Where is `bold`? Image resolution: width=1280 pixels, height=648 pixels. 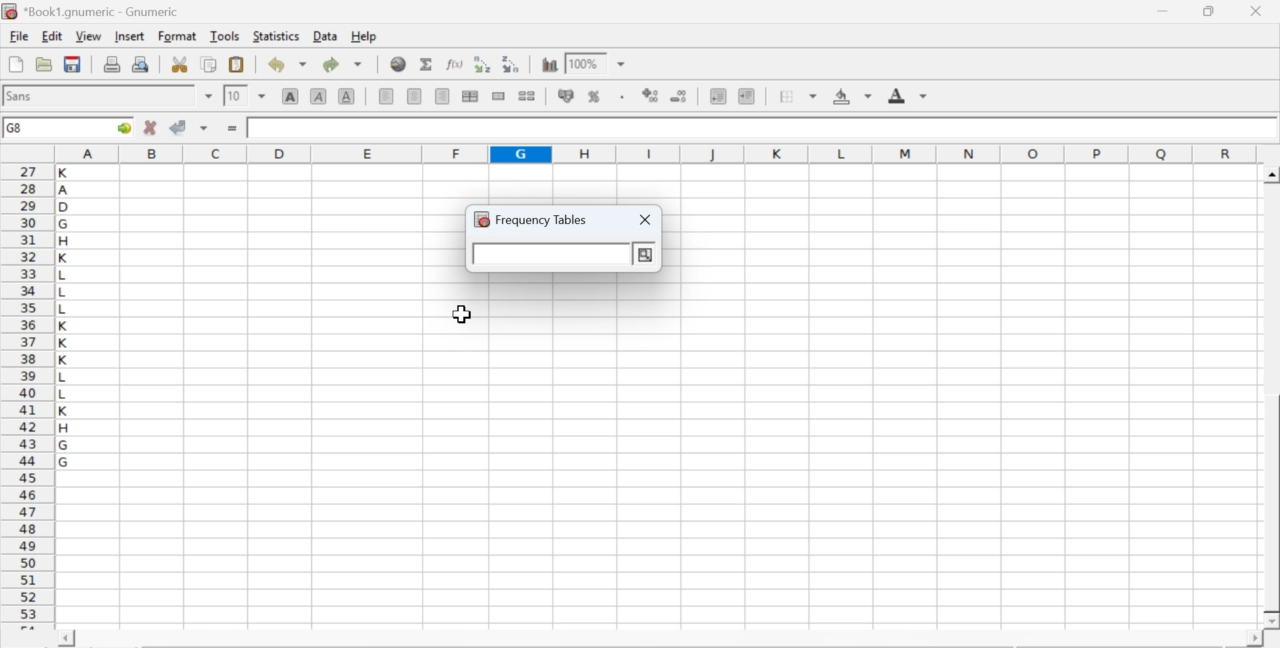
bold is located at coordinates (291, 95).